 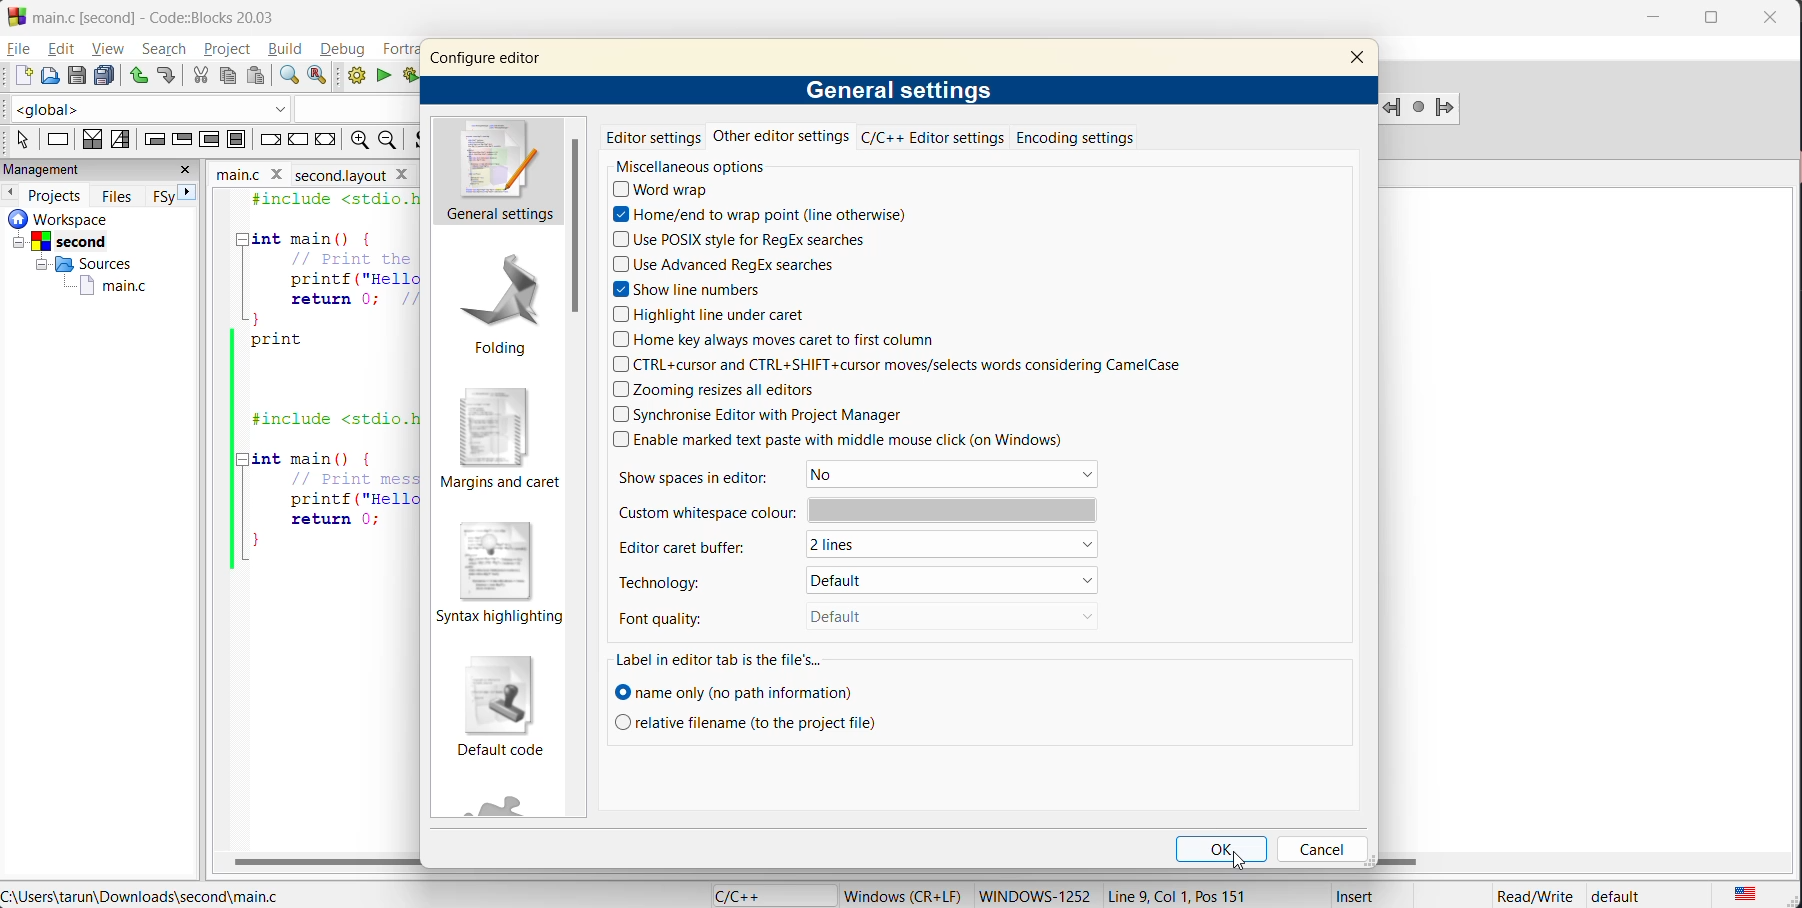 What do you see at coordinates (238, 140) in the screenshot?
I see `block instruction` at bounding box center [238, 140].